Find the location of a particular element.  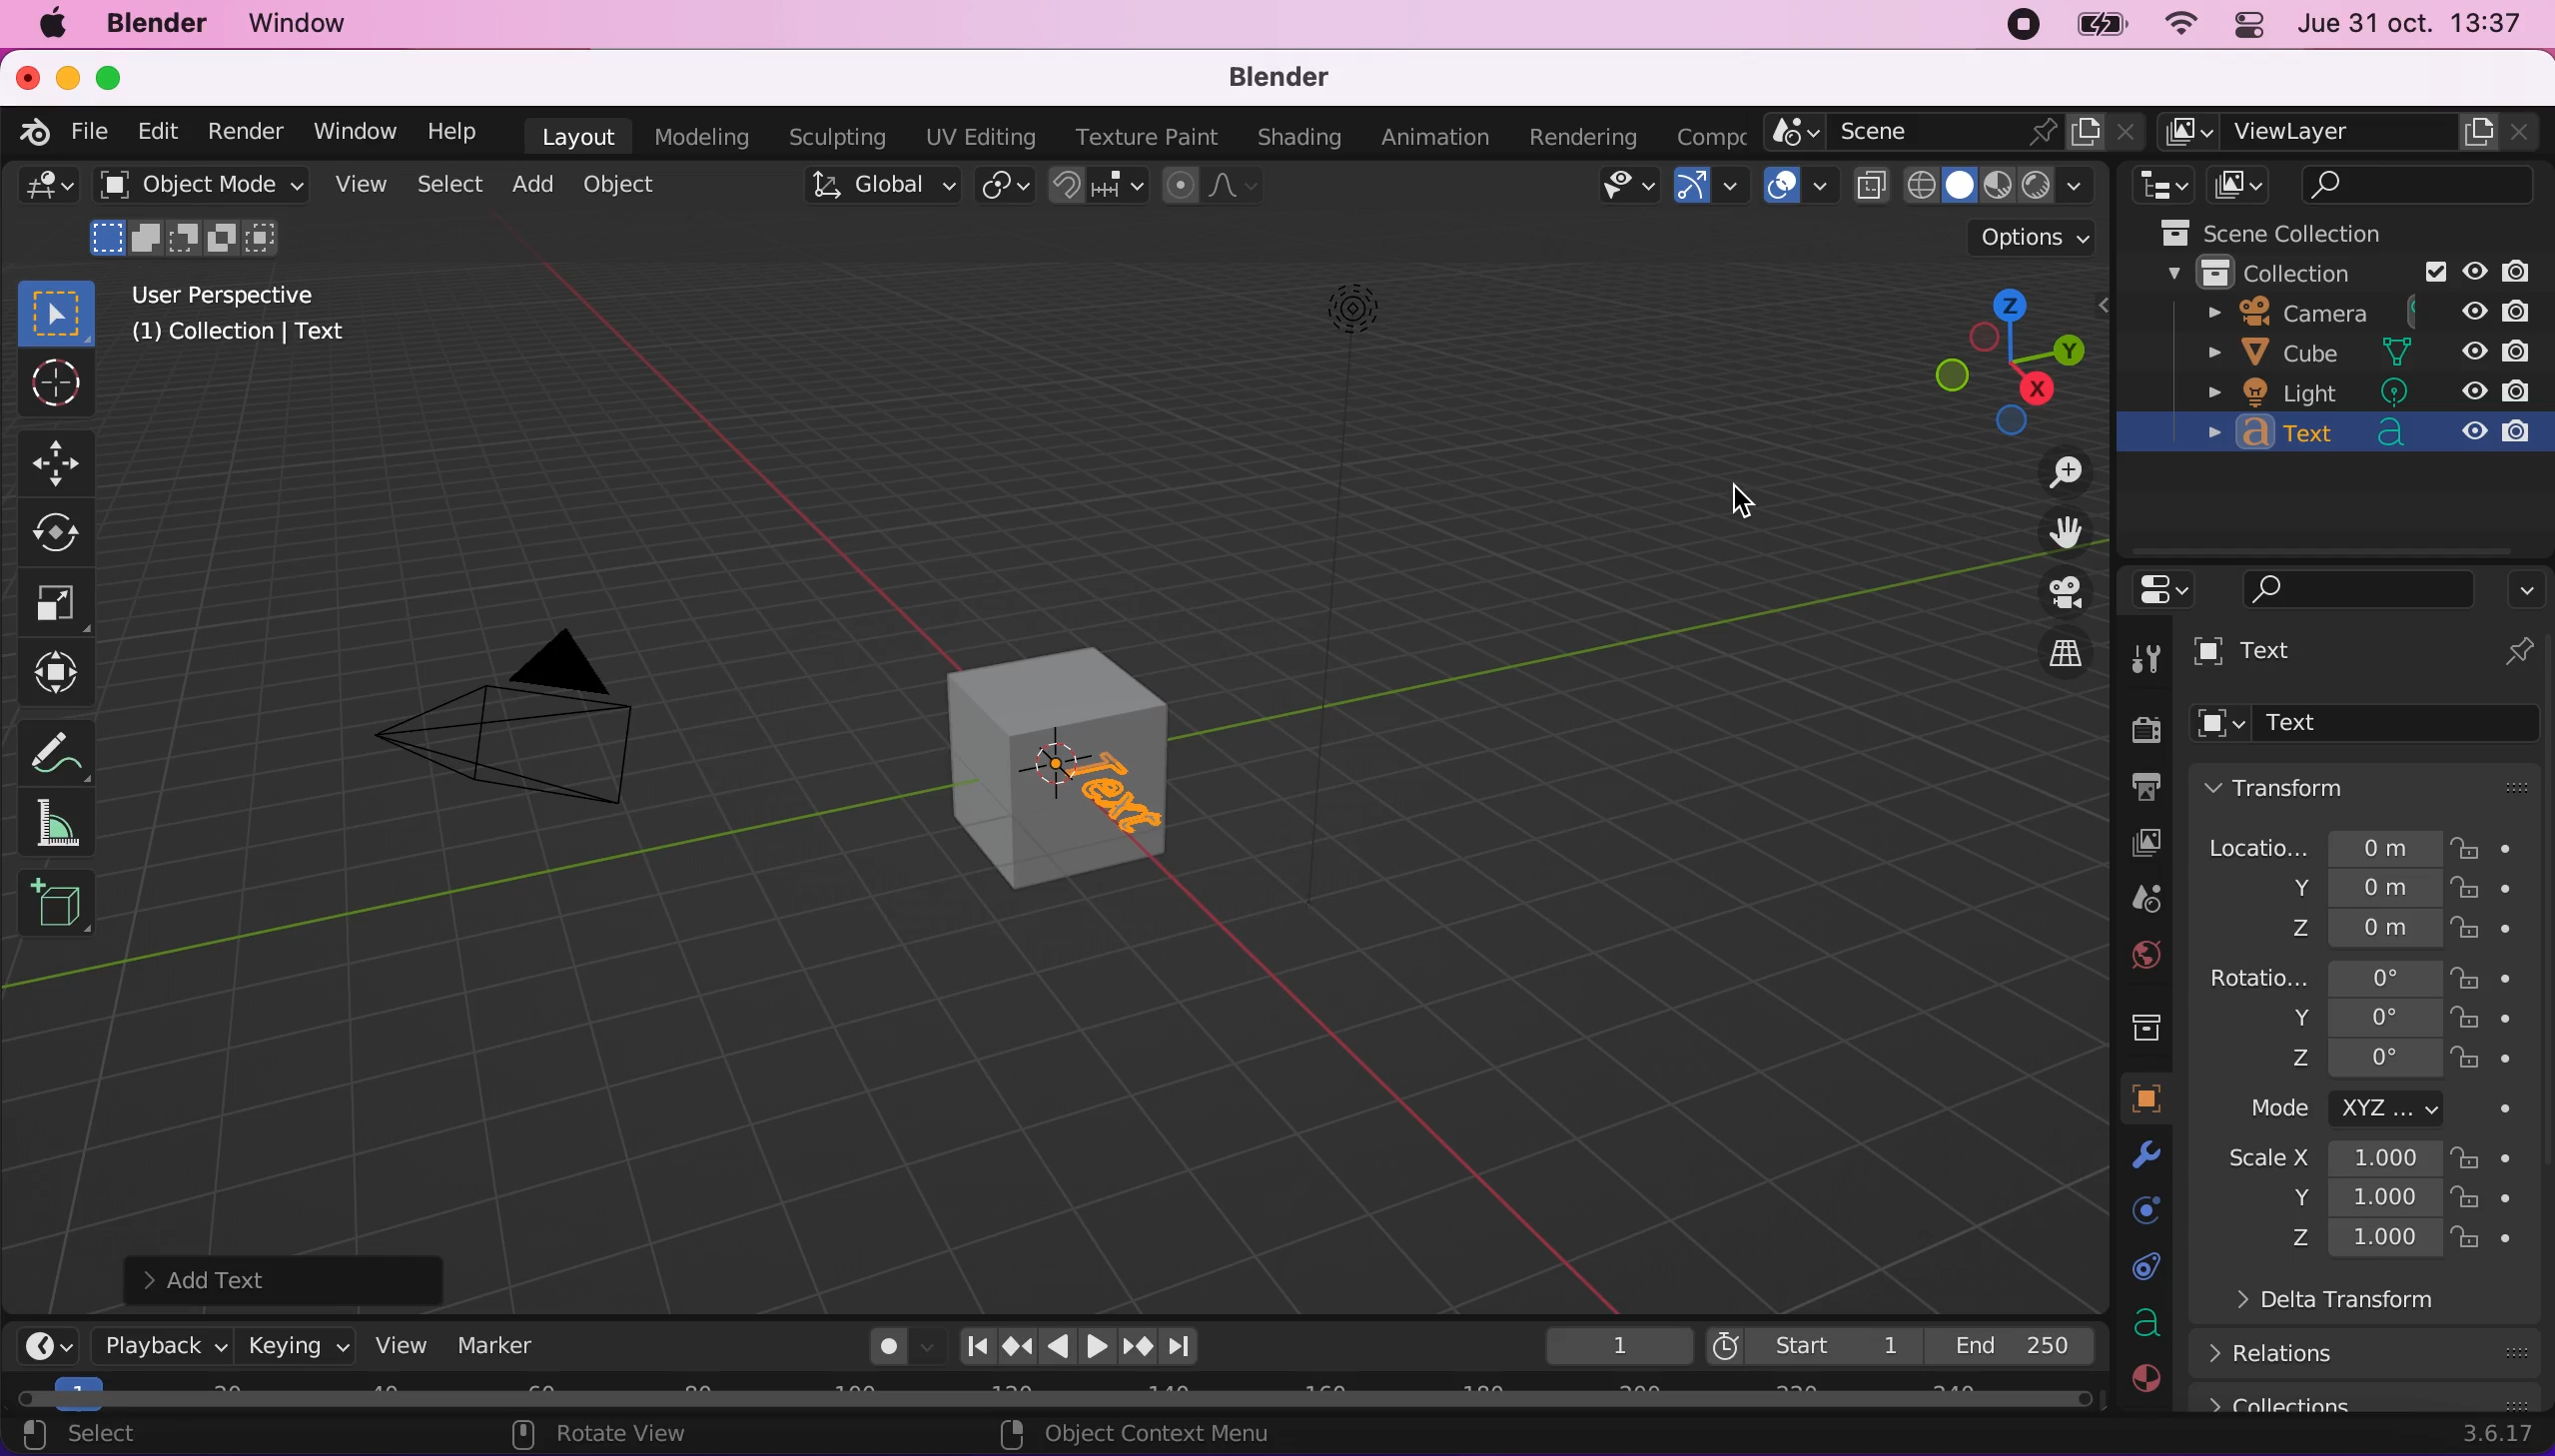

current frame is located at coordinates (1614, 1345).